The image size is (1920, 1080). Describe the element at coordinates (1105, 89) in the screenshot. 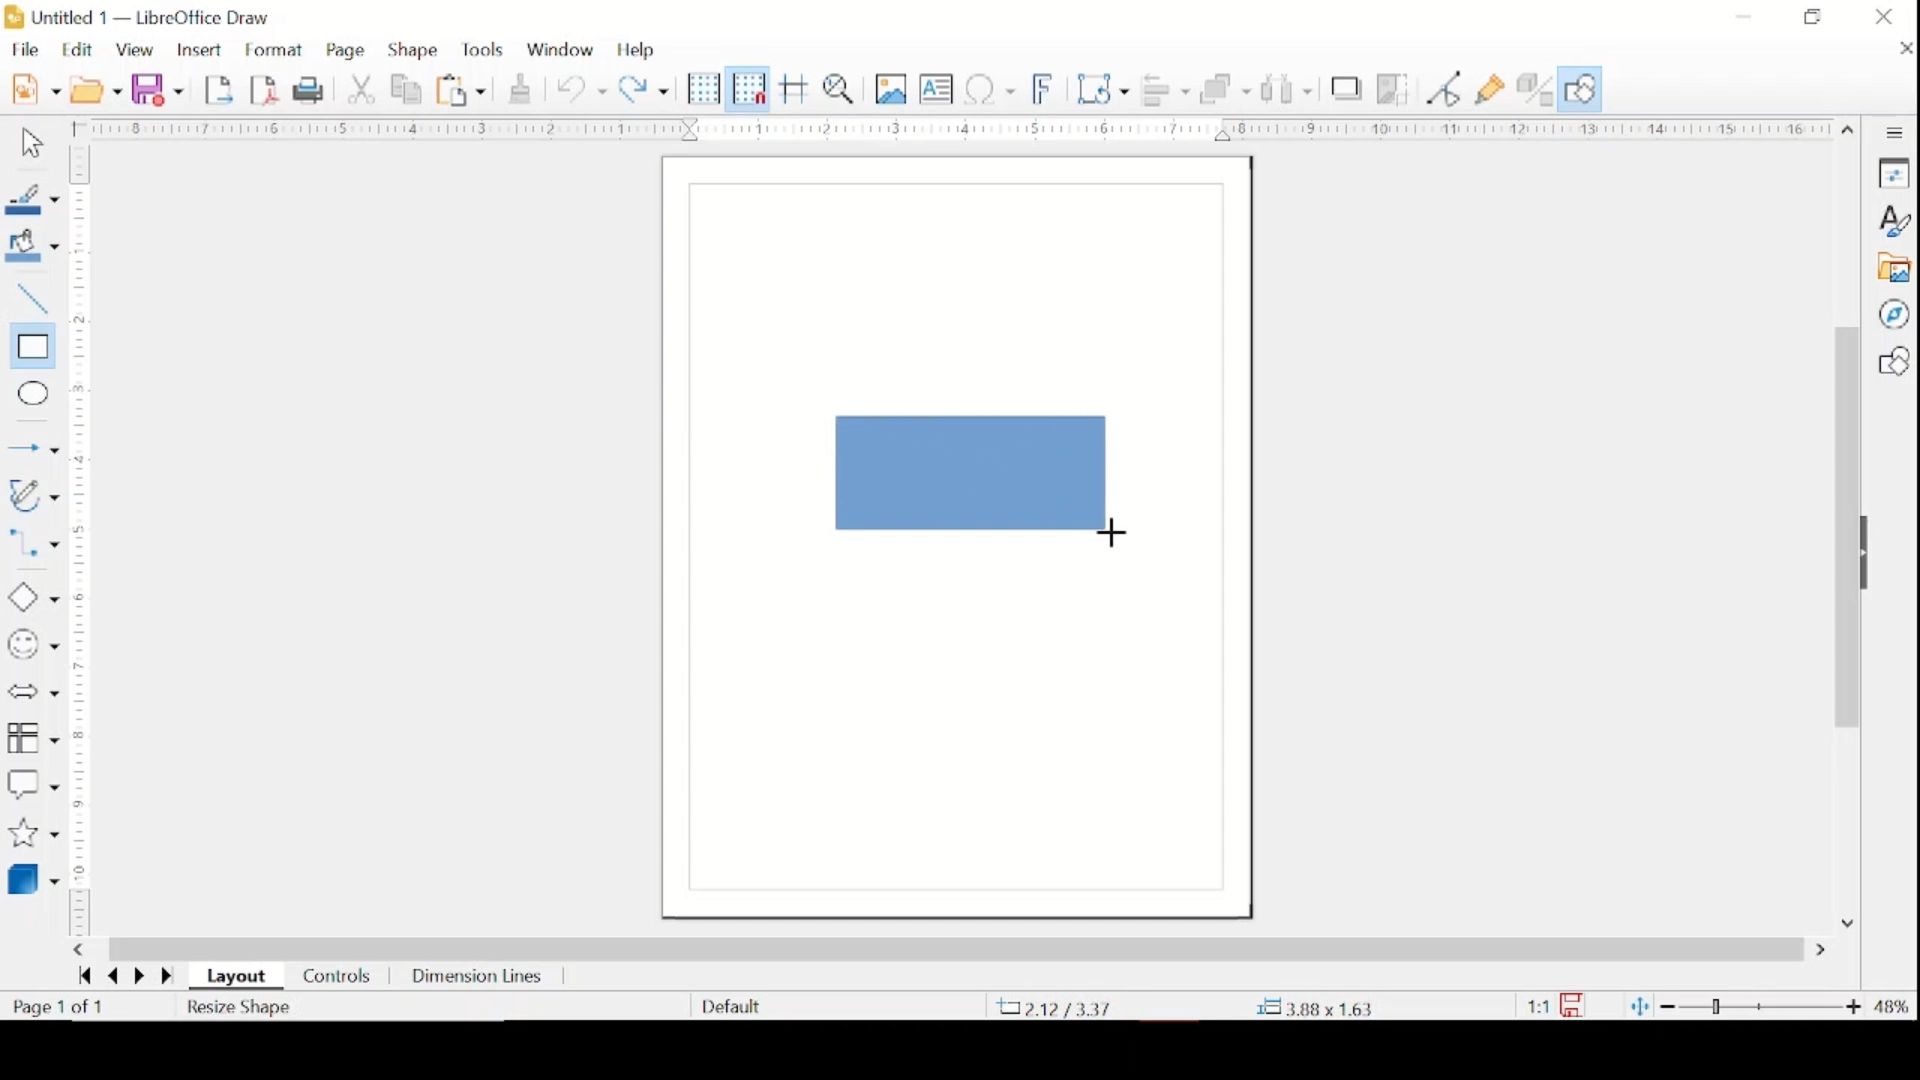

I see `transformations` at that location.